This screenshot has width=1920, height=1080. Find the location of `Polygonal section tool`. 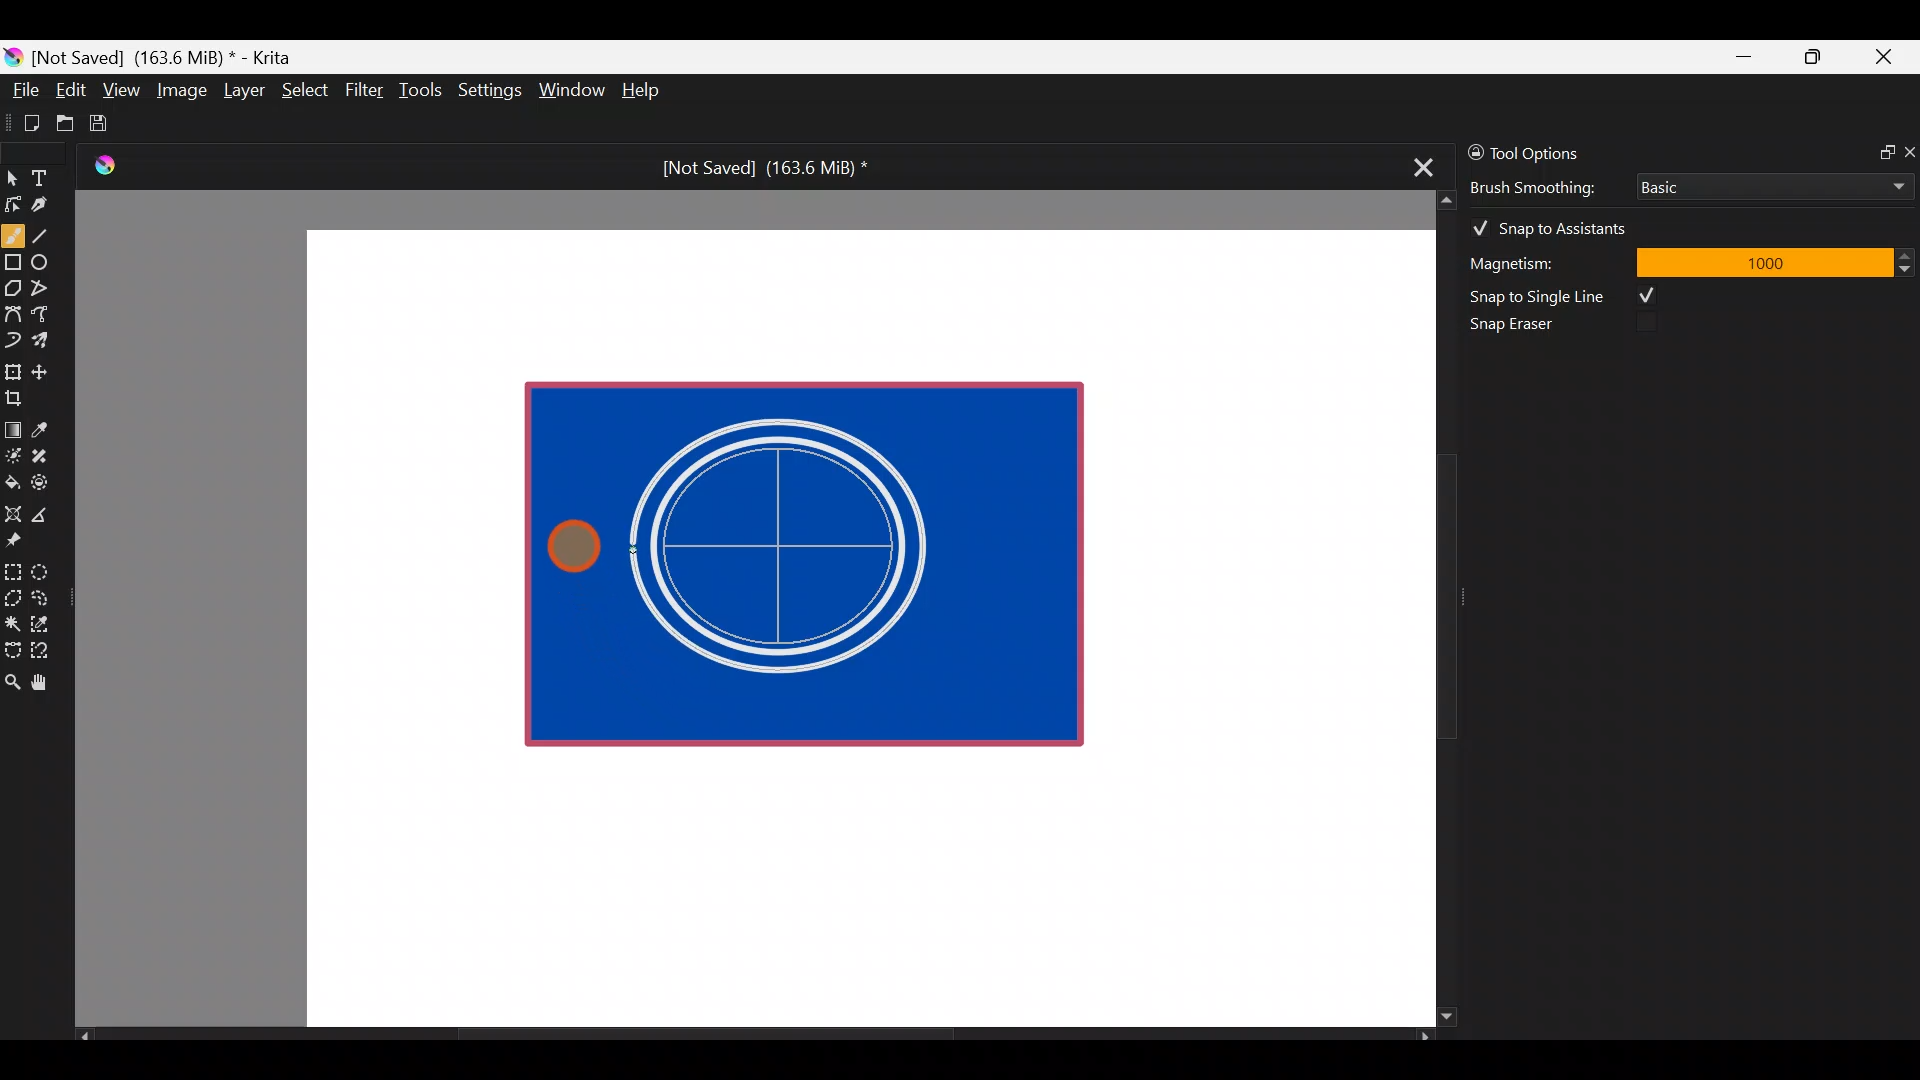

Polygonal section tool is located at coordinates (12, 593).